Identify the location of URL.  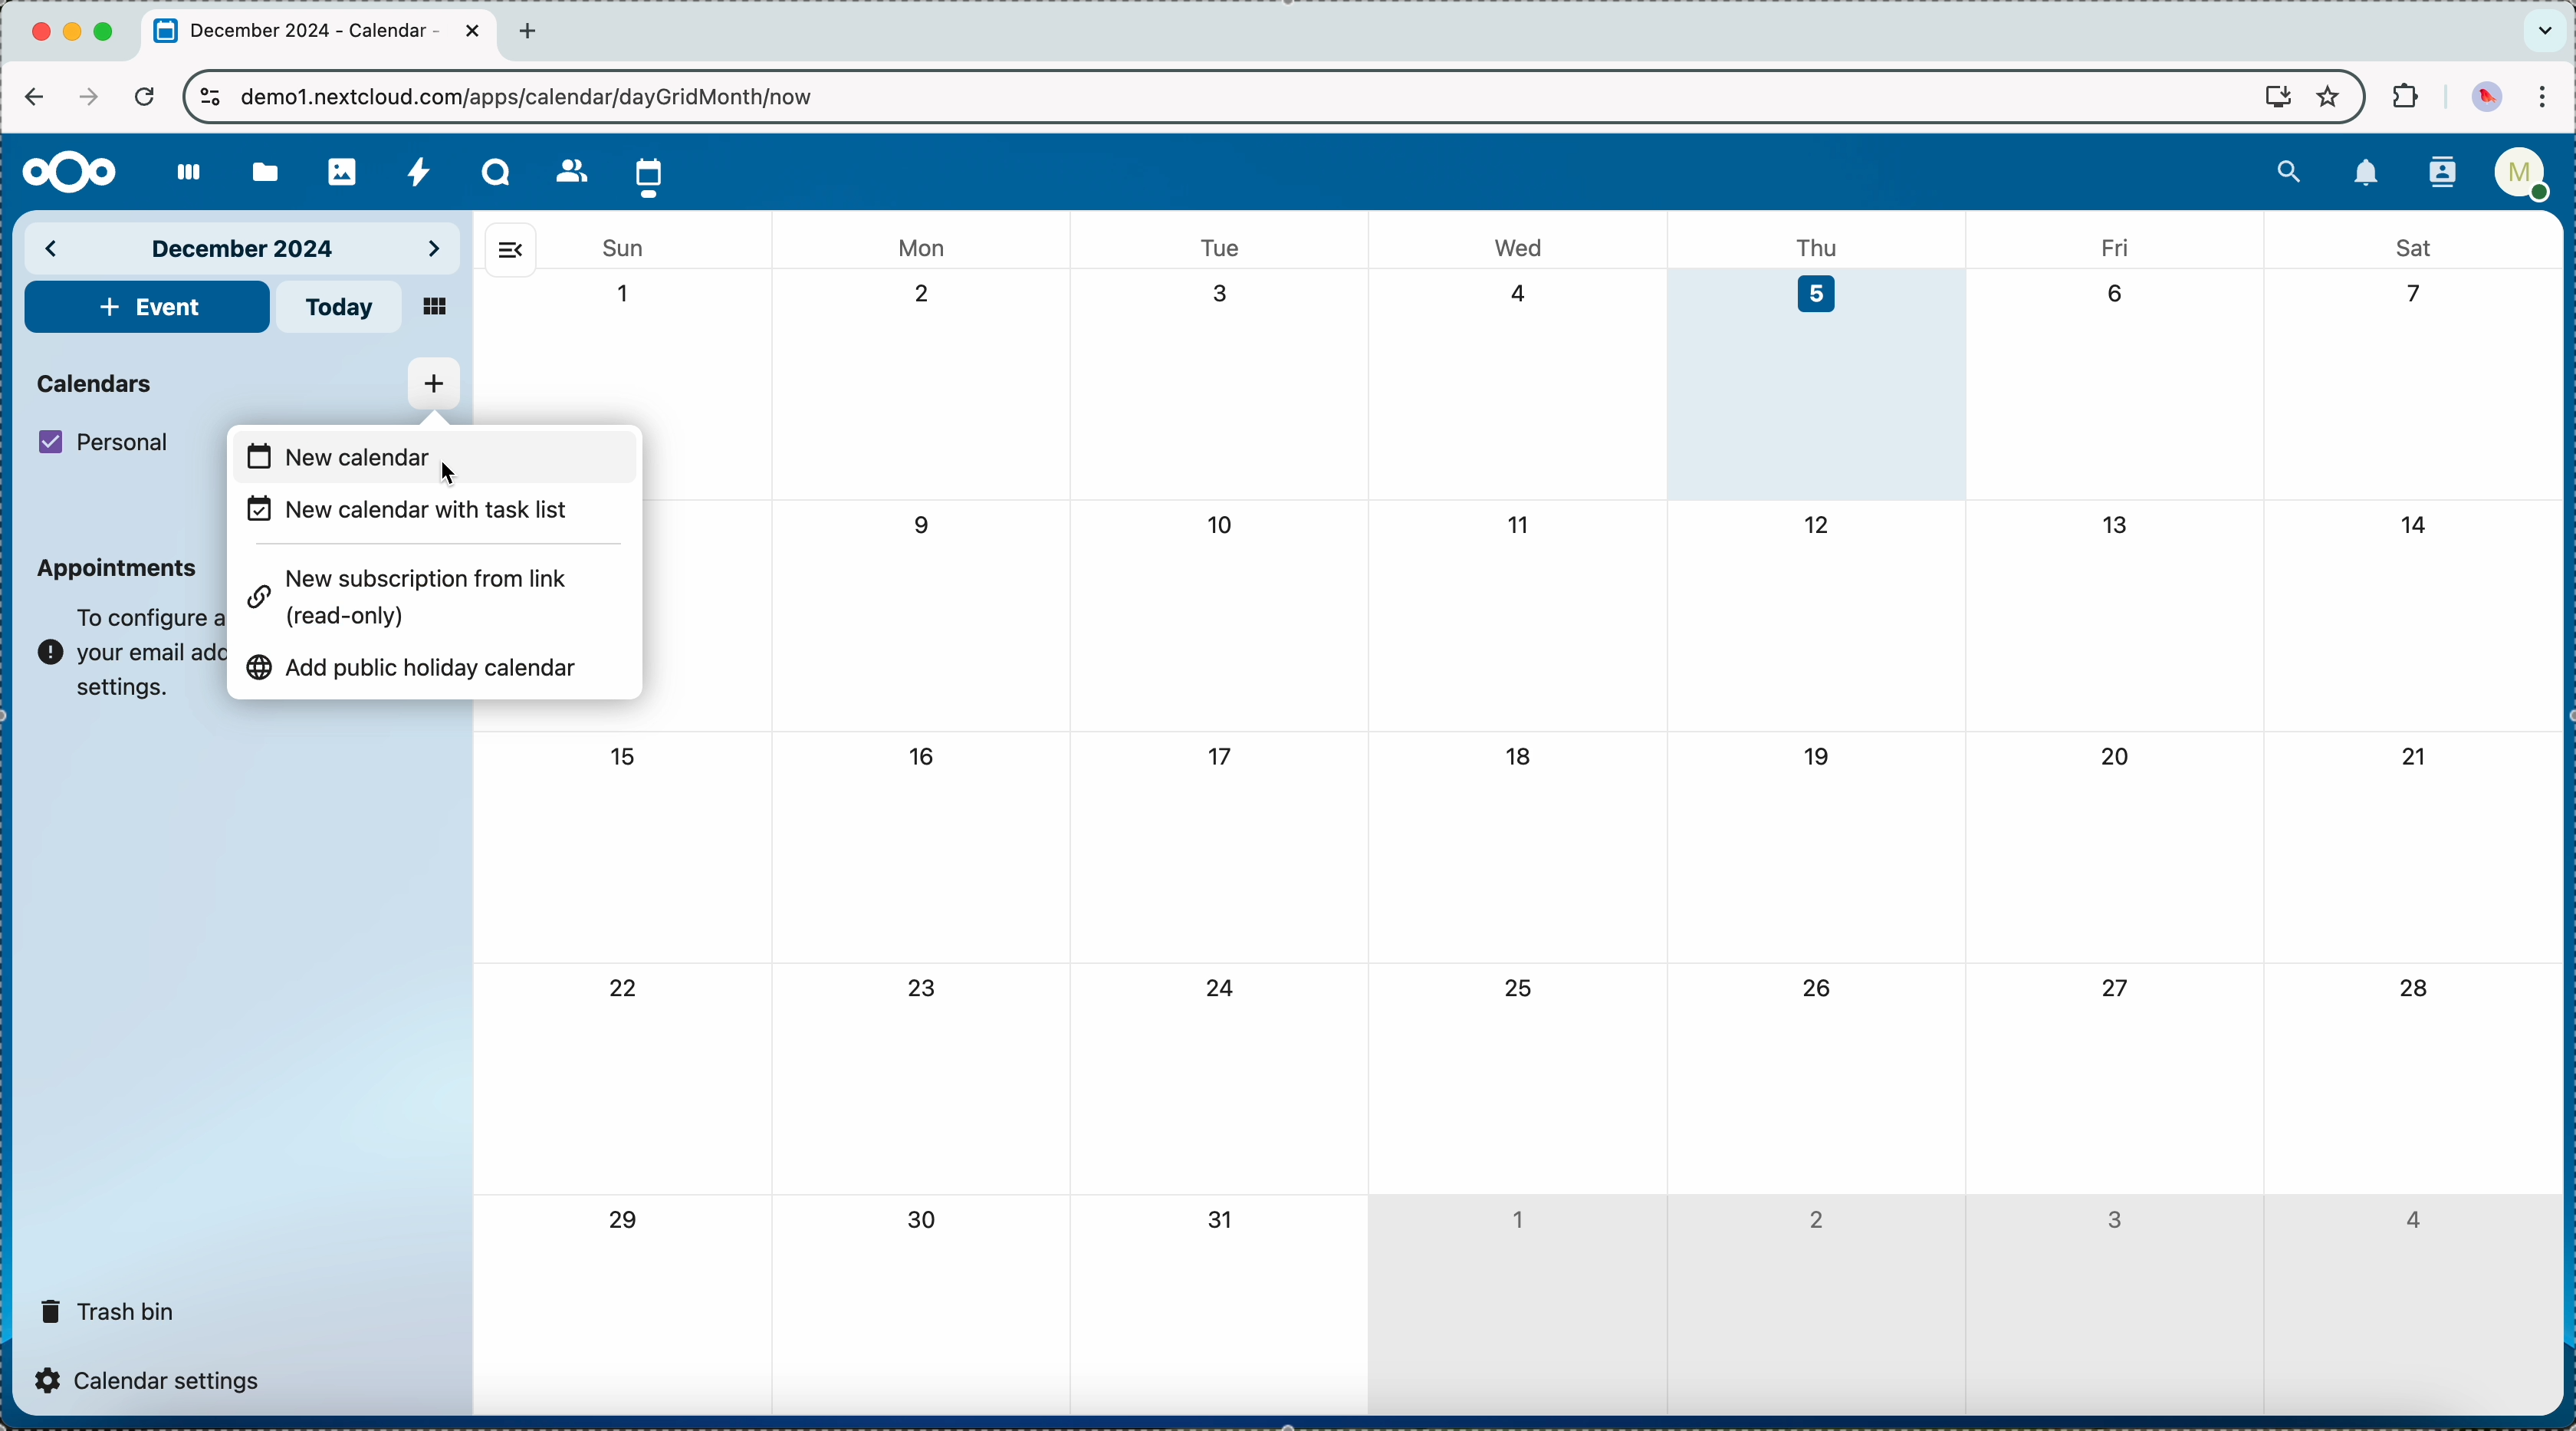
(544, 96).